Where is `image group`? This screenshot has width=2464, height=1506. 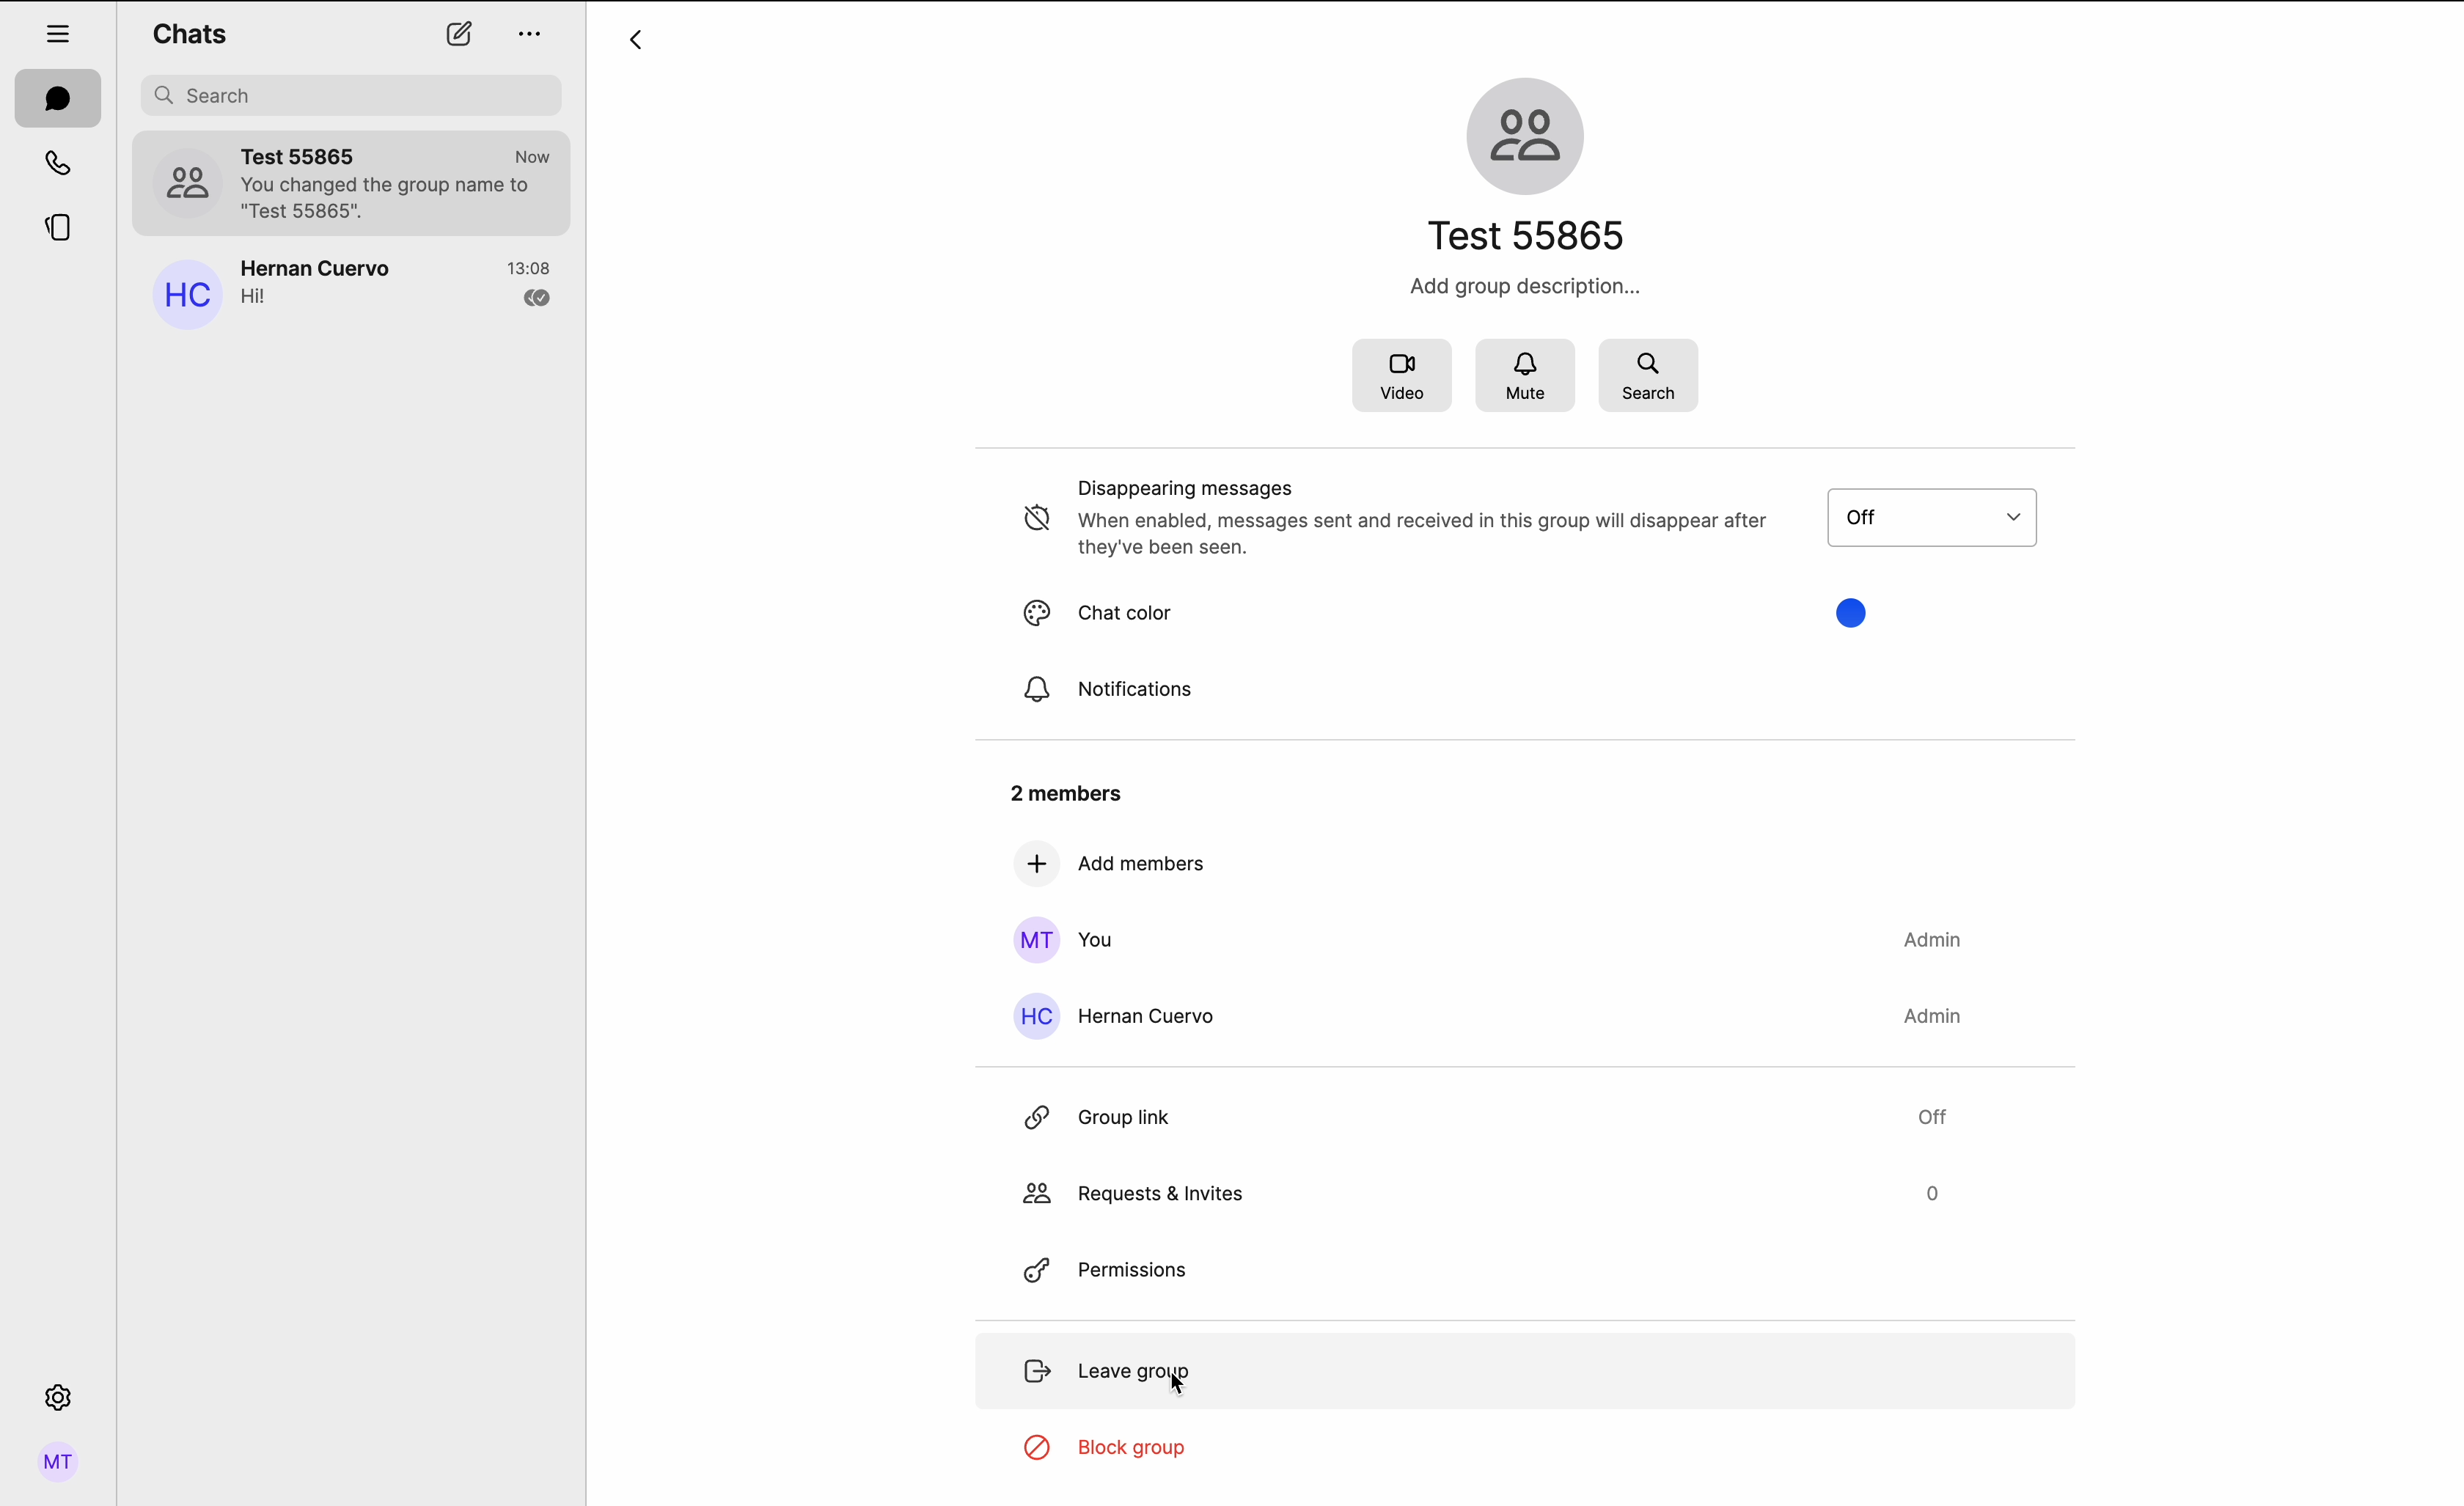 image group is located at coordinates (1531, 132).